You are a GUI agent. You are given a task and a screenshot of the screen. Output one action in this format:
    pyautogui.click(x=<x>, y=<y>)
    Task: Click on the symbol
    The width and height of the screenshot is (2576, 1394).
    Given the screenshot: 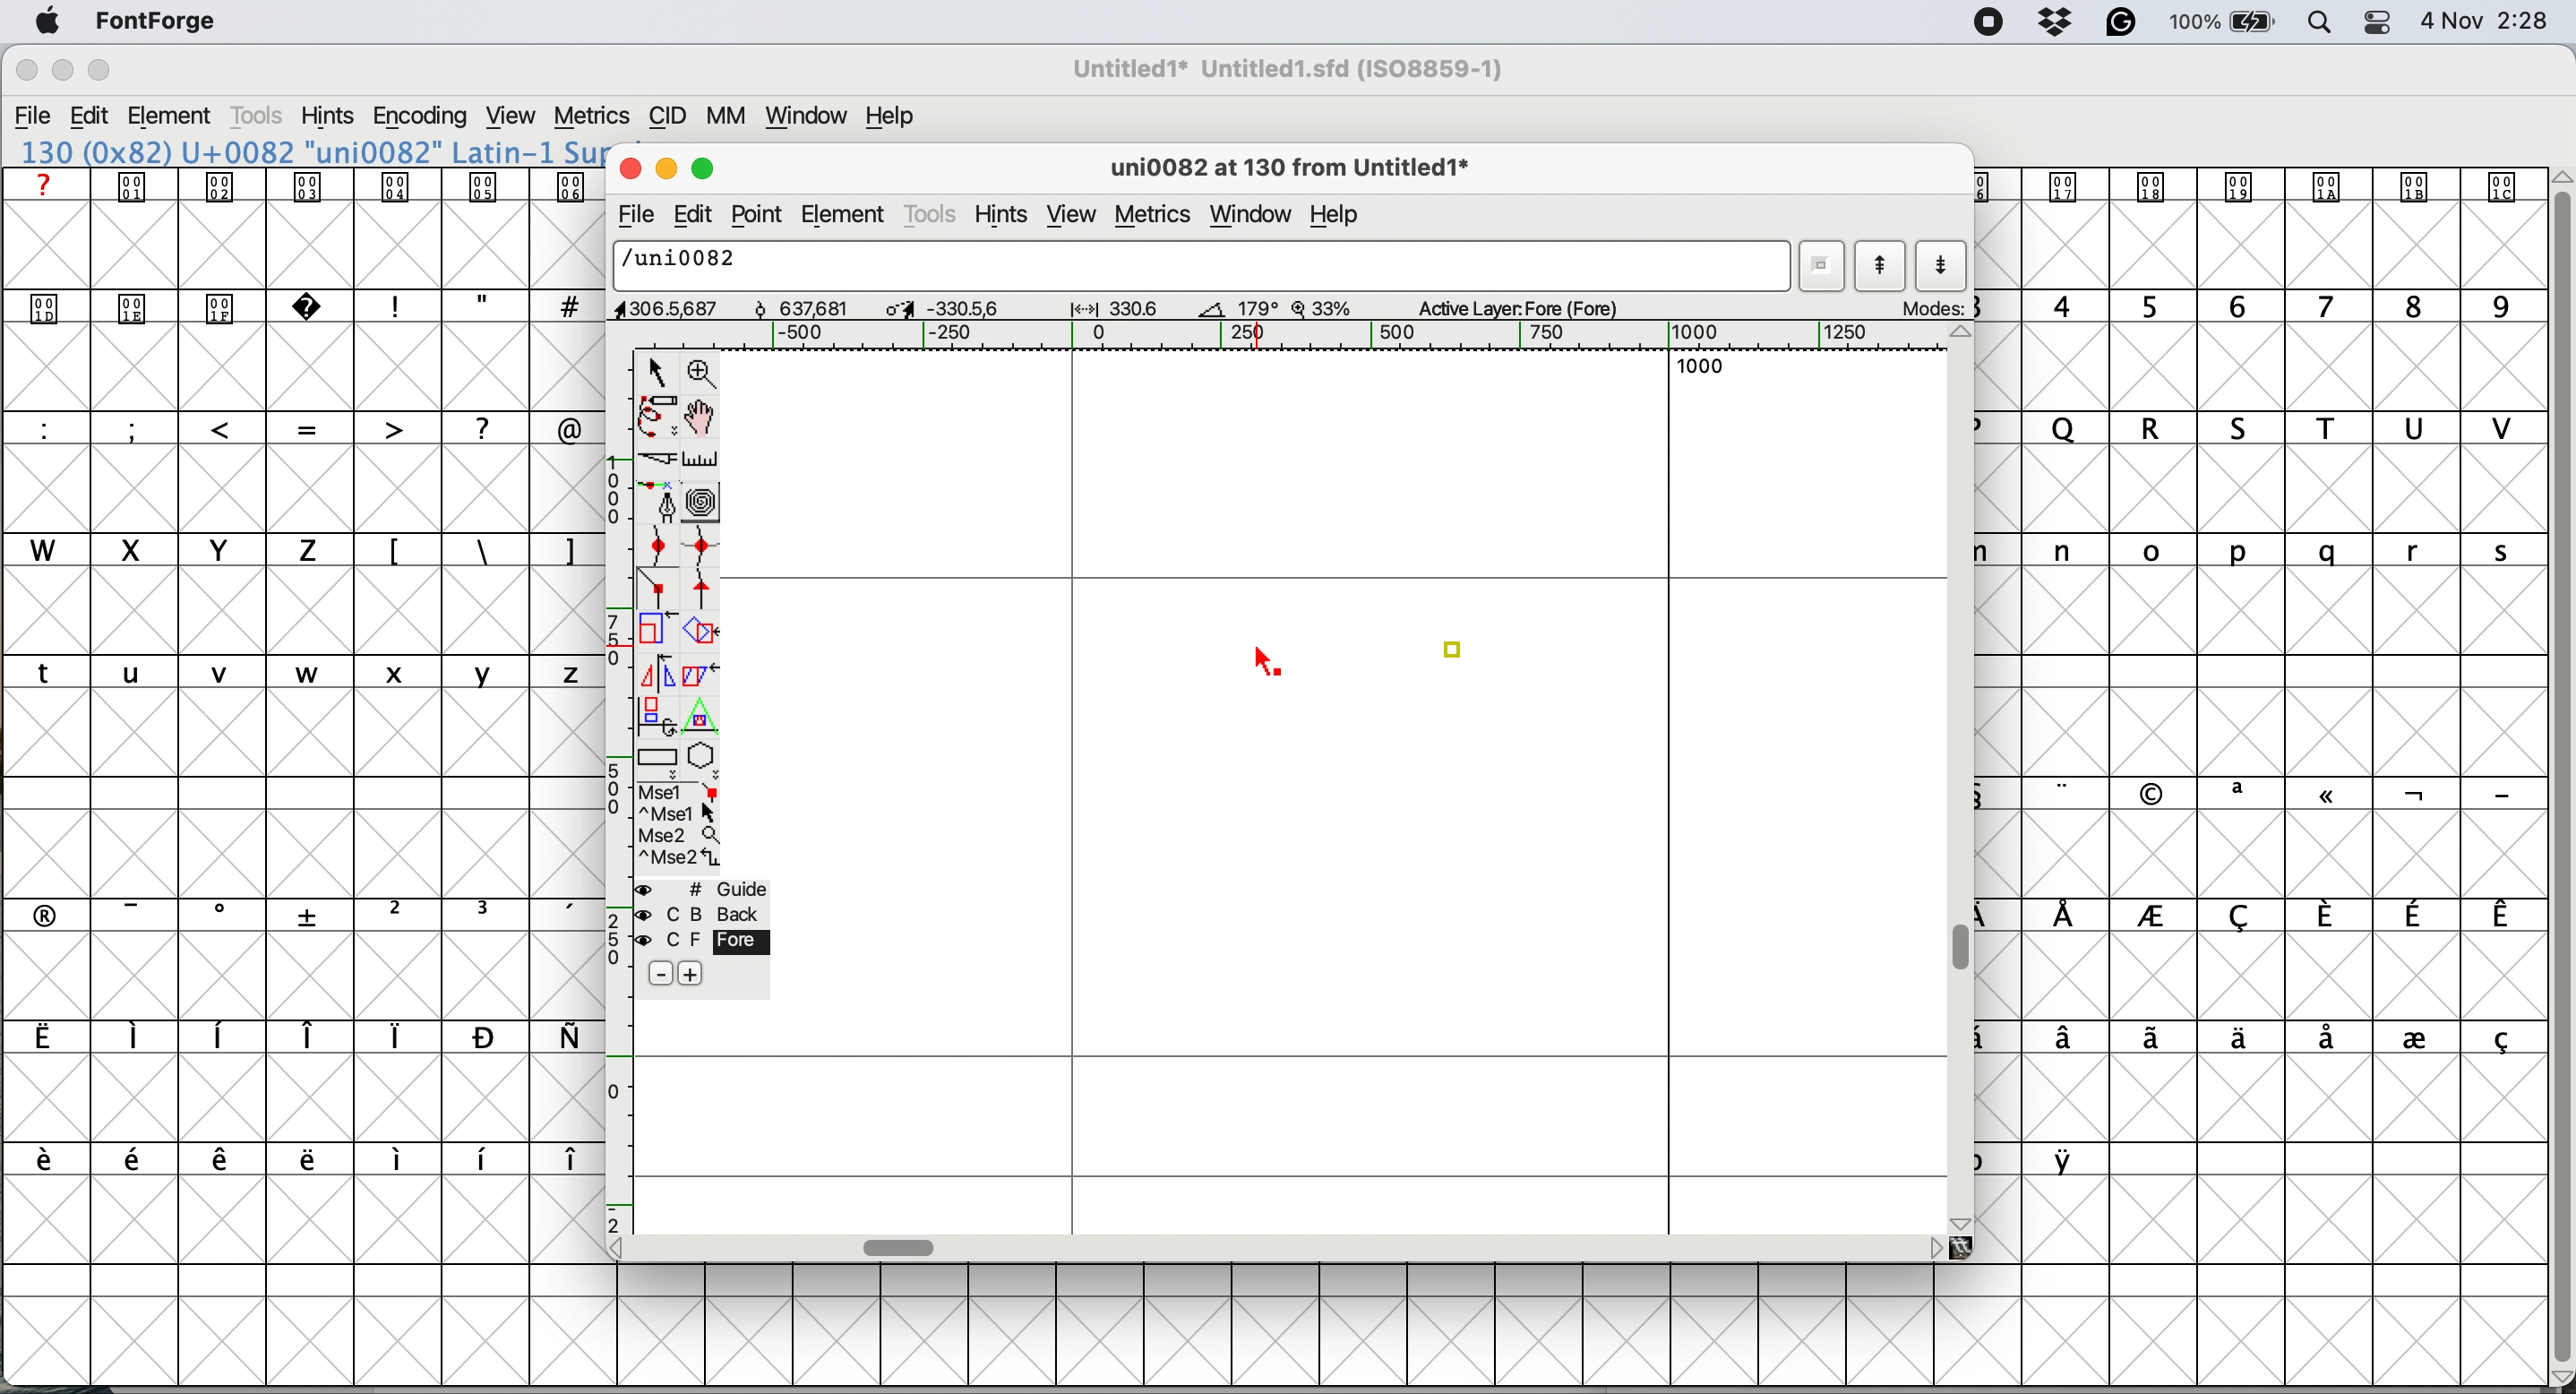 What is the action you would take?
    pyautogui.click(x=2070, y=1159)
    